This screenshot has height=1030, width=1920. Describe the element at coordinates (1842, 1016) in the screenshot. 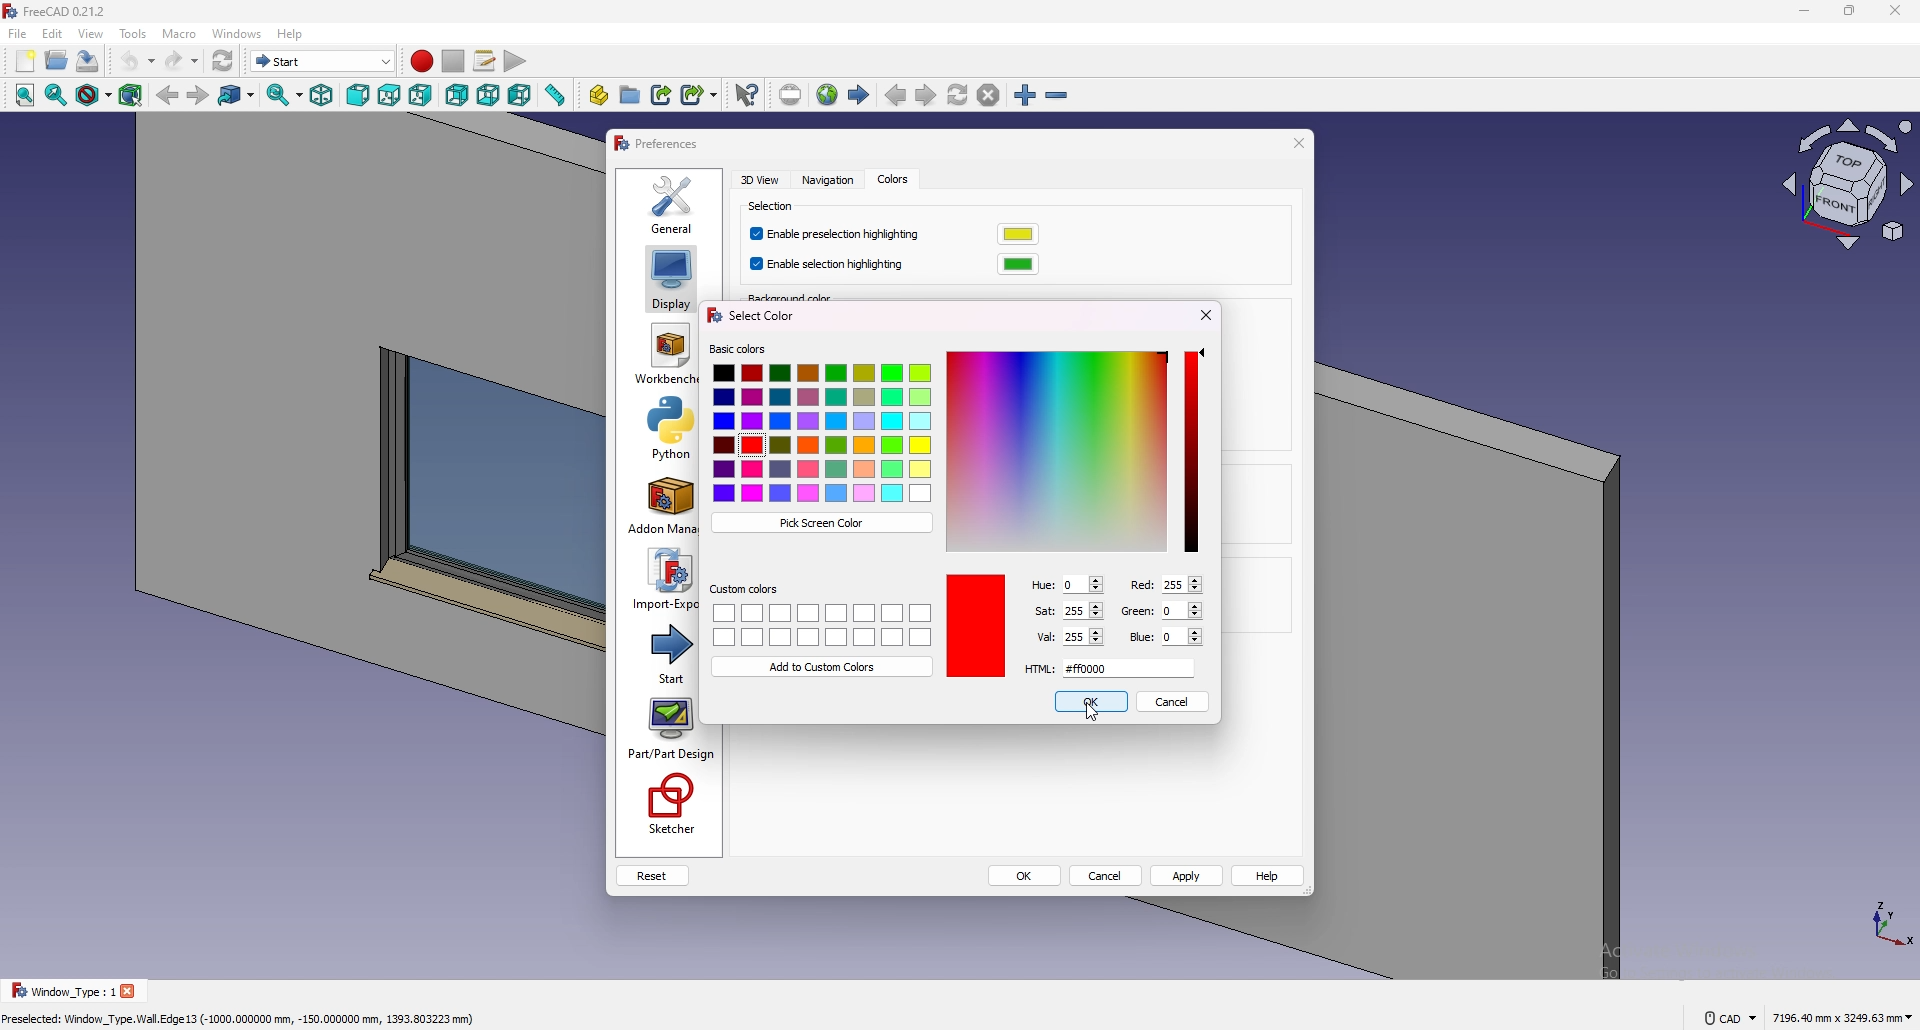

I see `7196.40 mm x 3243.63 mm ~~` at that location.